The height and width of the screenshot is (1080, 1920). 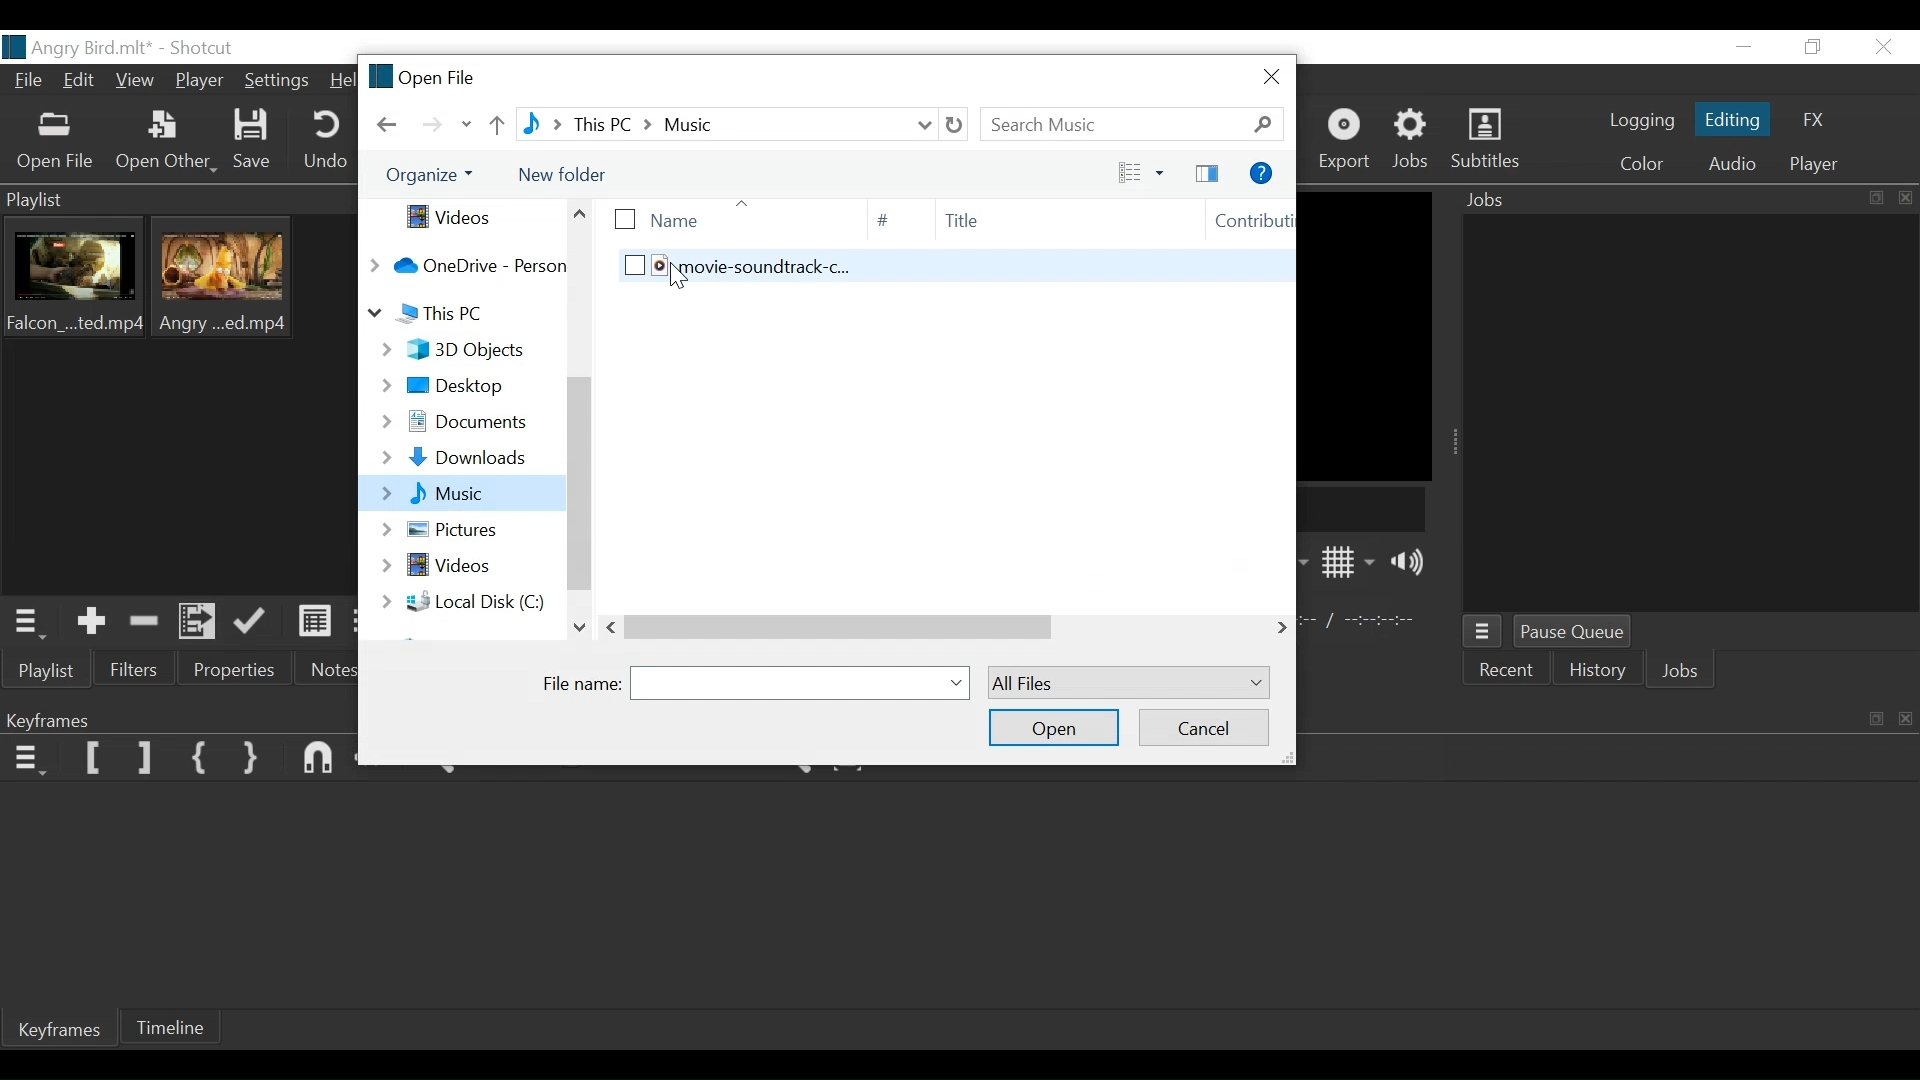 What do you see at coordinates (200, 623) in the screenshot?
I see `Add files to the playlist` at bounding box center [200, 623].